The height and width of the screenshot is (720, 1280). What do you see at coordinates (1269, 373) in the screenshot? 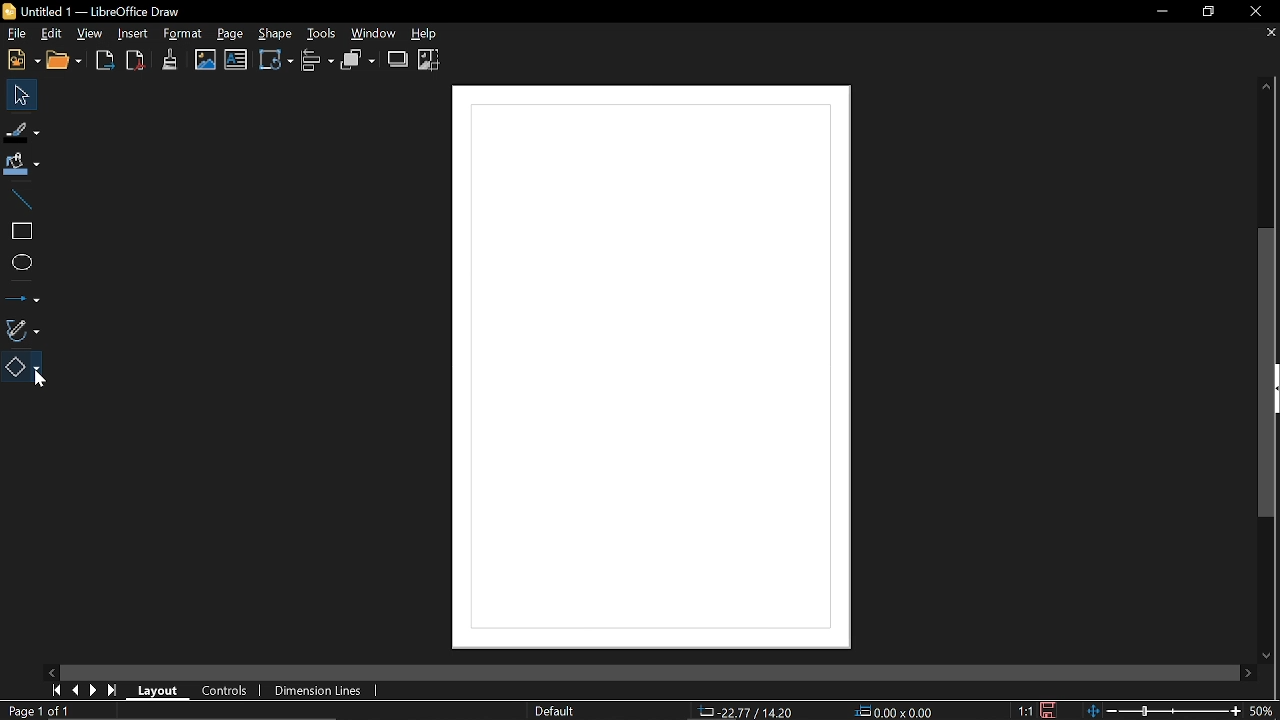
I see `Vertical scrollbar` at bounding box center [1269, 373].